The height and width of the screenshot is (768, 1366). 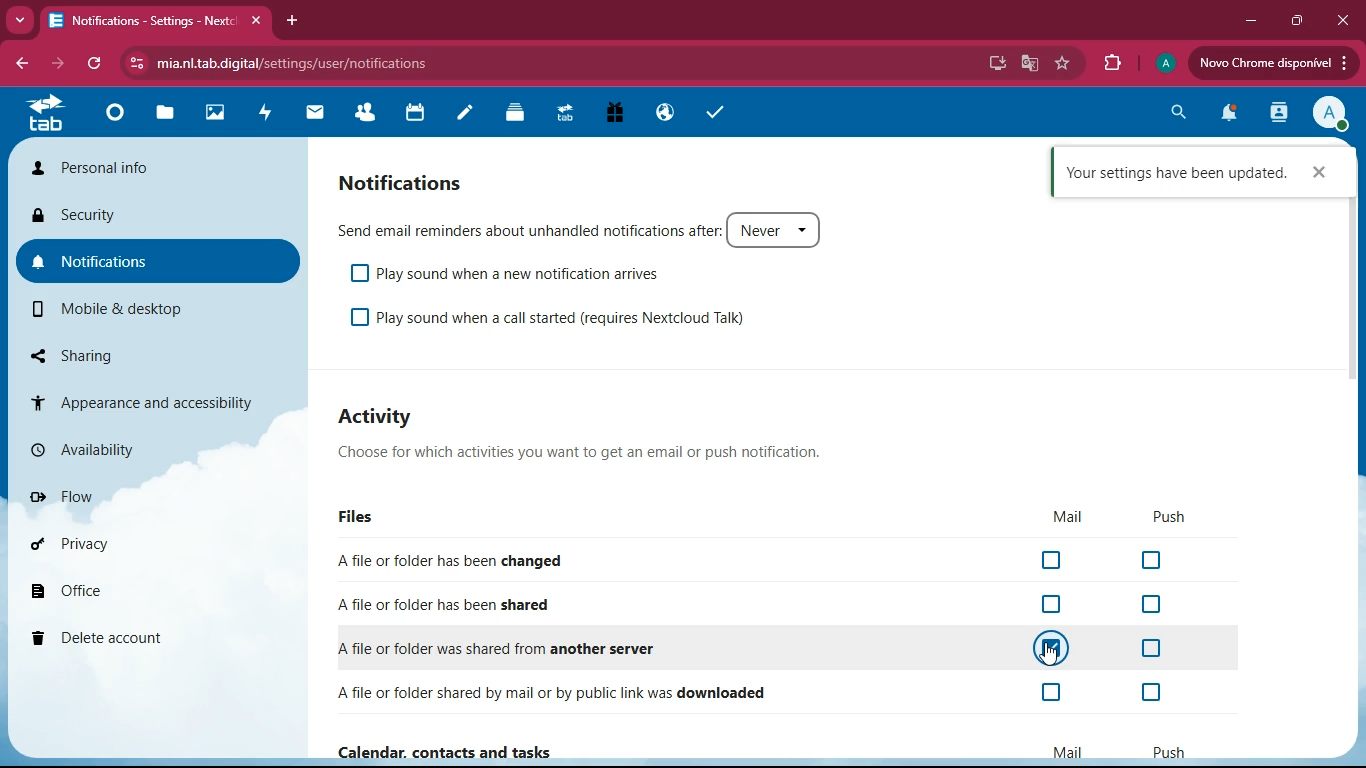 What do you see at coordinates (1057, 693) in the screenshot?
I see `off` at bounding box center [1057, 693].